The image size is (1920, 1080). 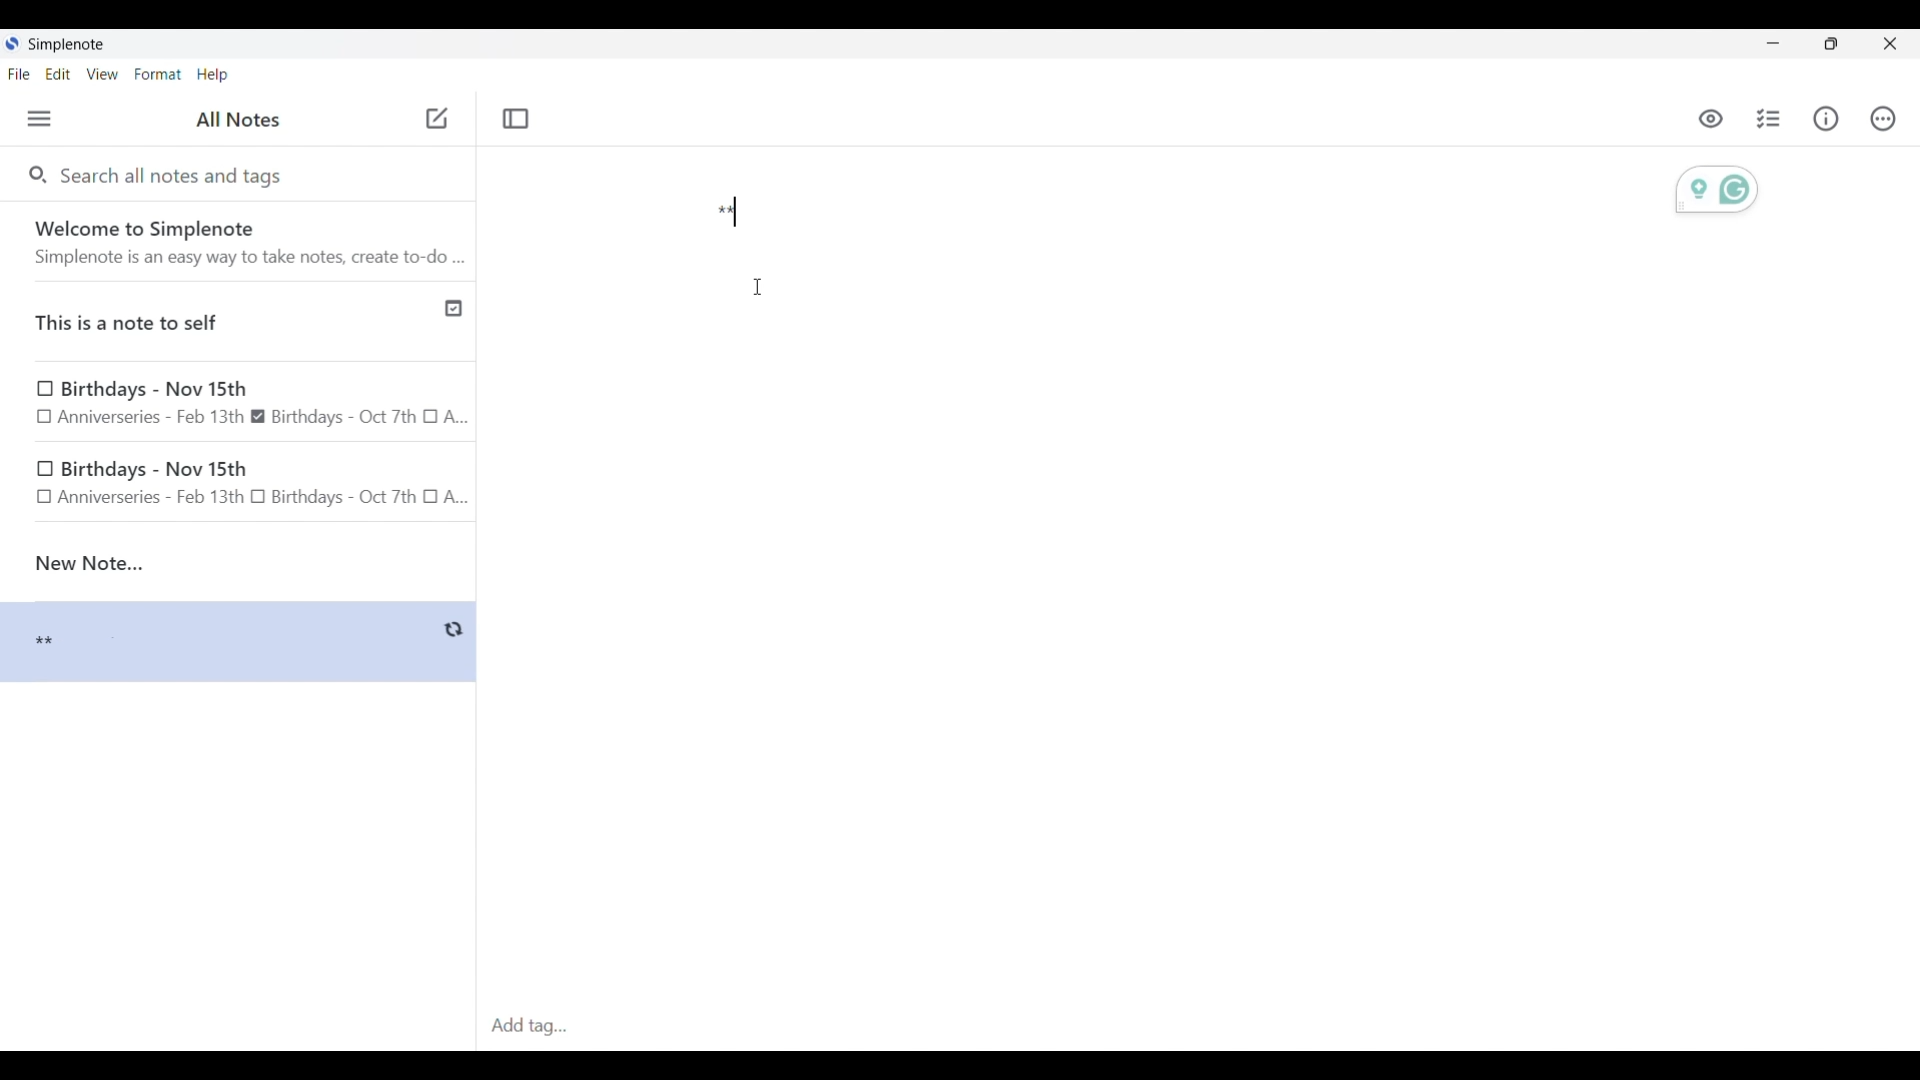 What do you see at coordinates (726, 210) in the screenshot?
I see `Text typed in` at bounding box center [726, 210].